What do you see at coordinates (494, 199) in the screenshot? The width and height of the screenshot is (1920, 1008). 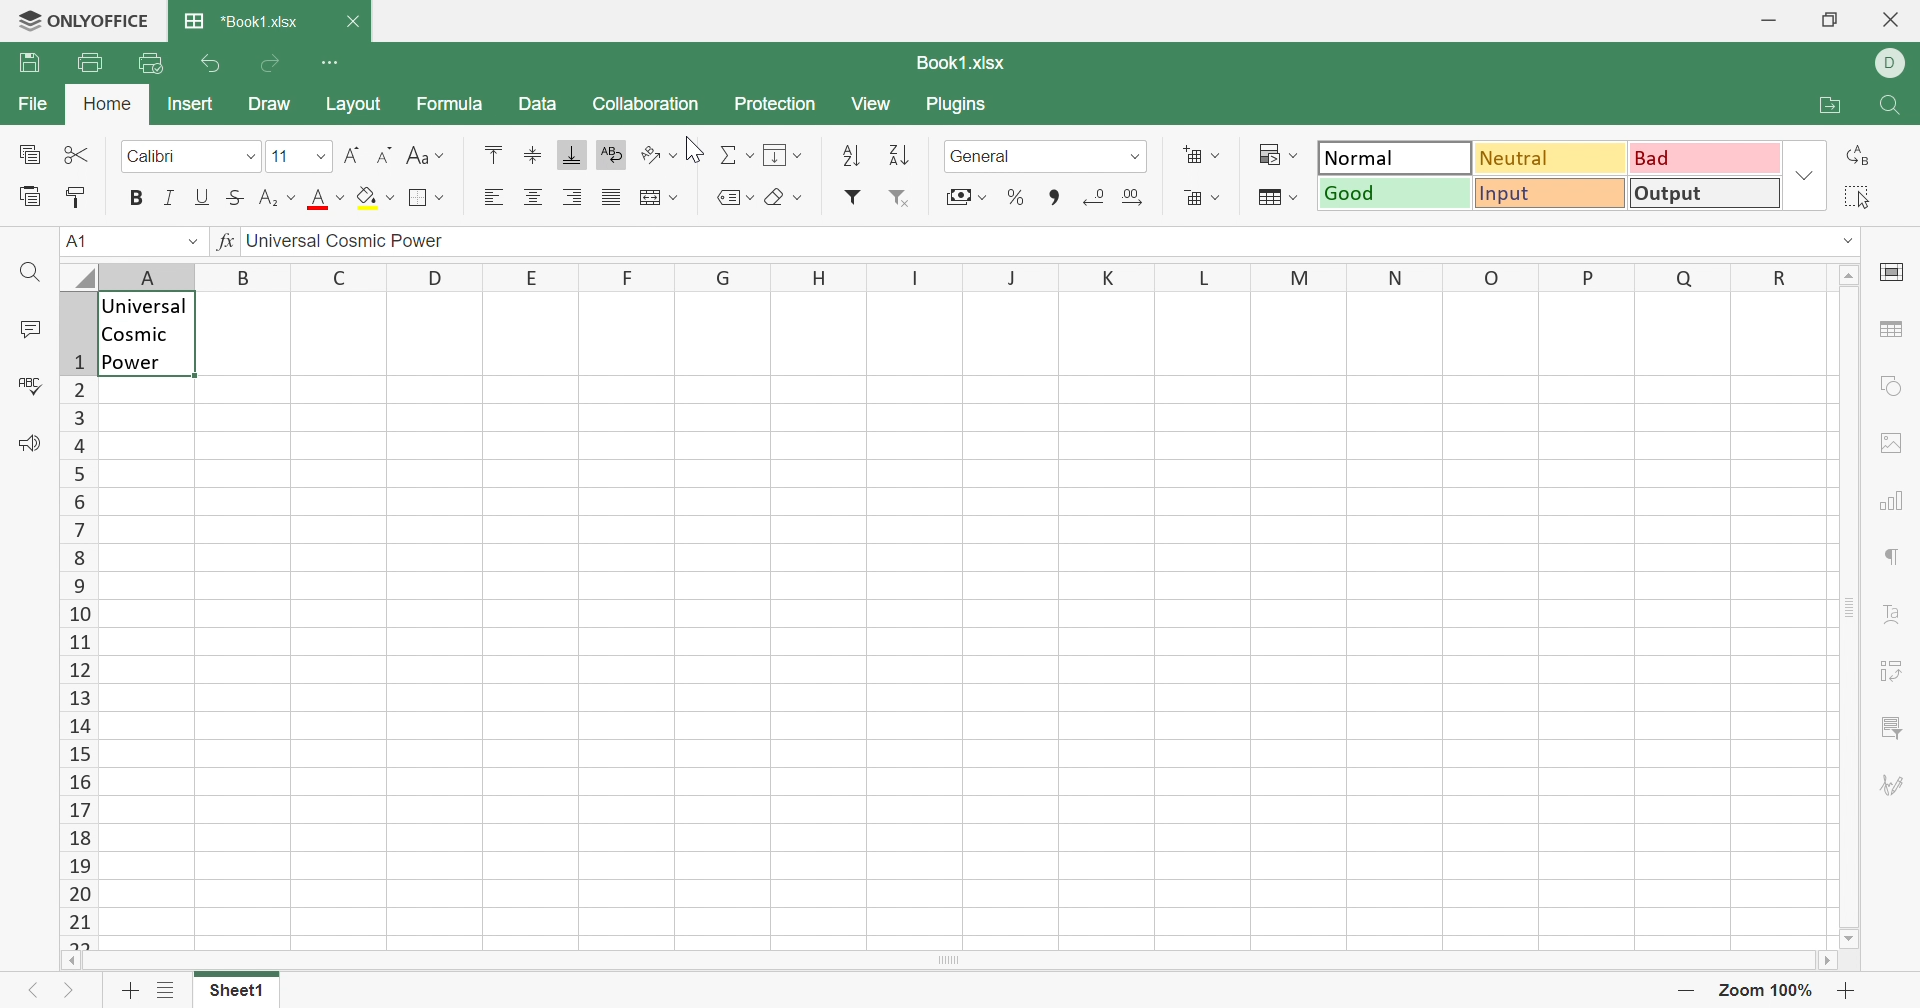 I see `Align Right` at bounding box center [494, 199].